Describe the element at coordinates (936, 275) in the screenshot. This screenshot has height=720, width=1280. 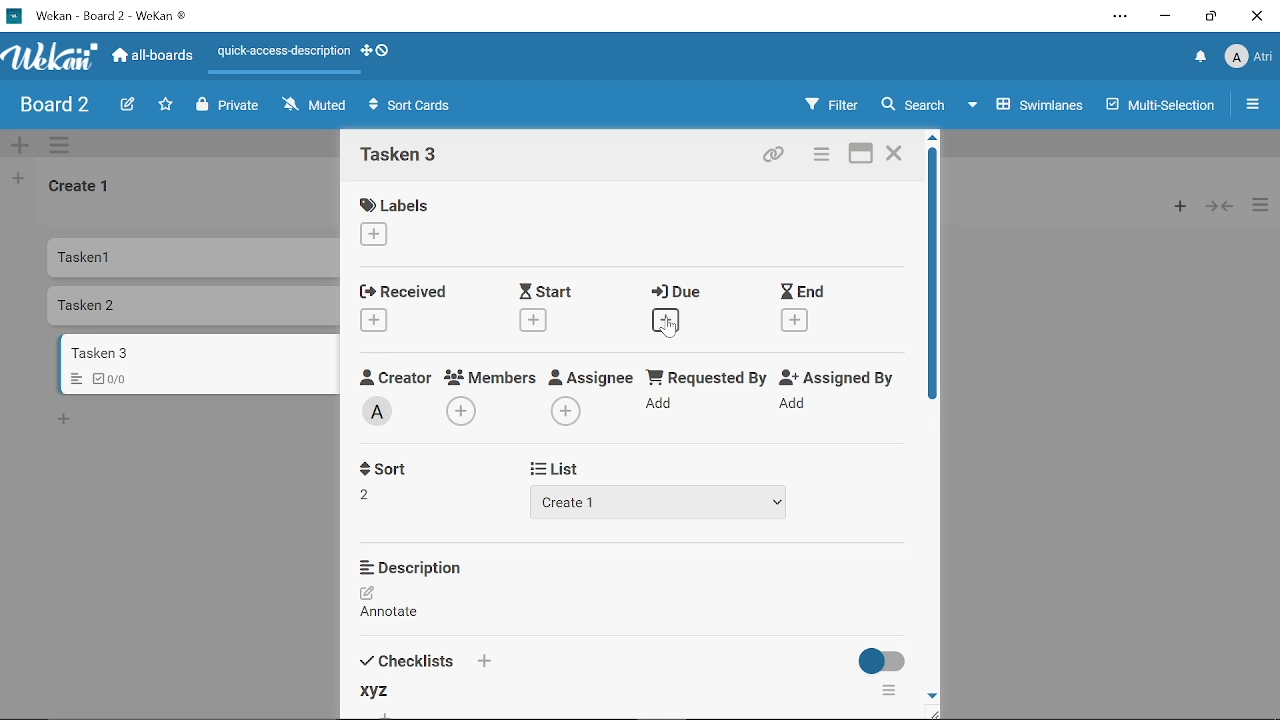
I see `Vertical scrollbar` at that location.